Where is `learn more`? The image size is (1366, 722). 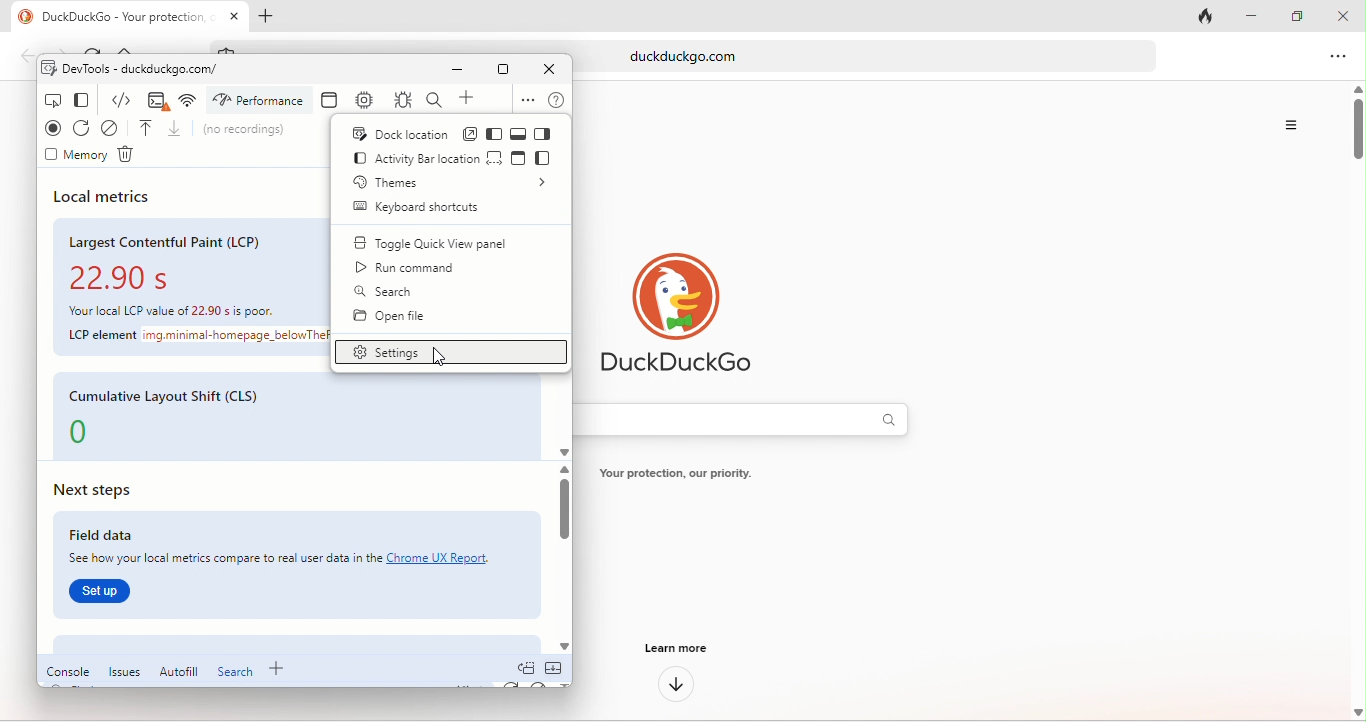
learn more is located at coordinates (673, 651).